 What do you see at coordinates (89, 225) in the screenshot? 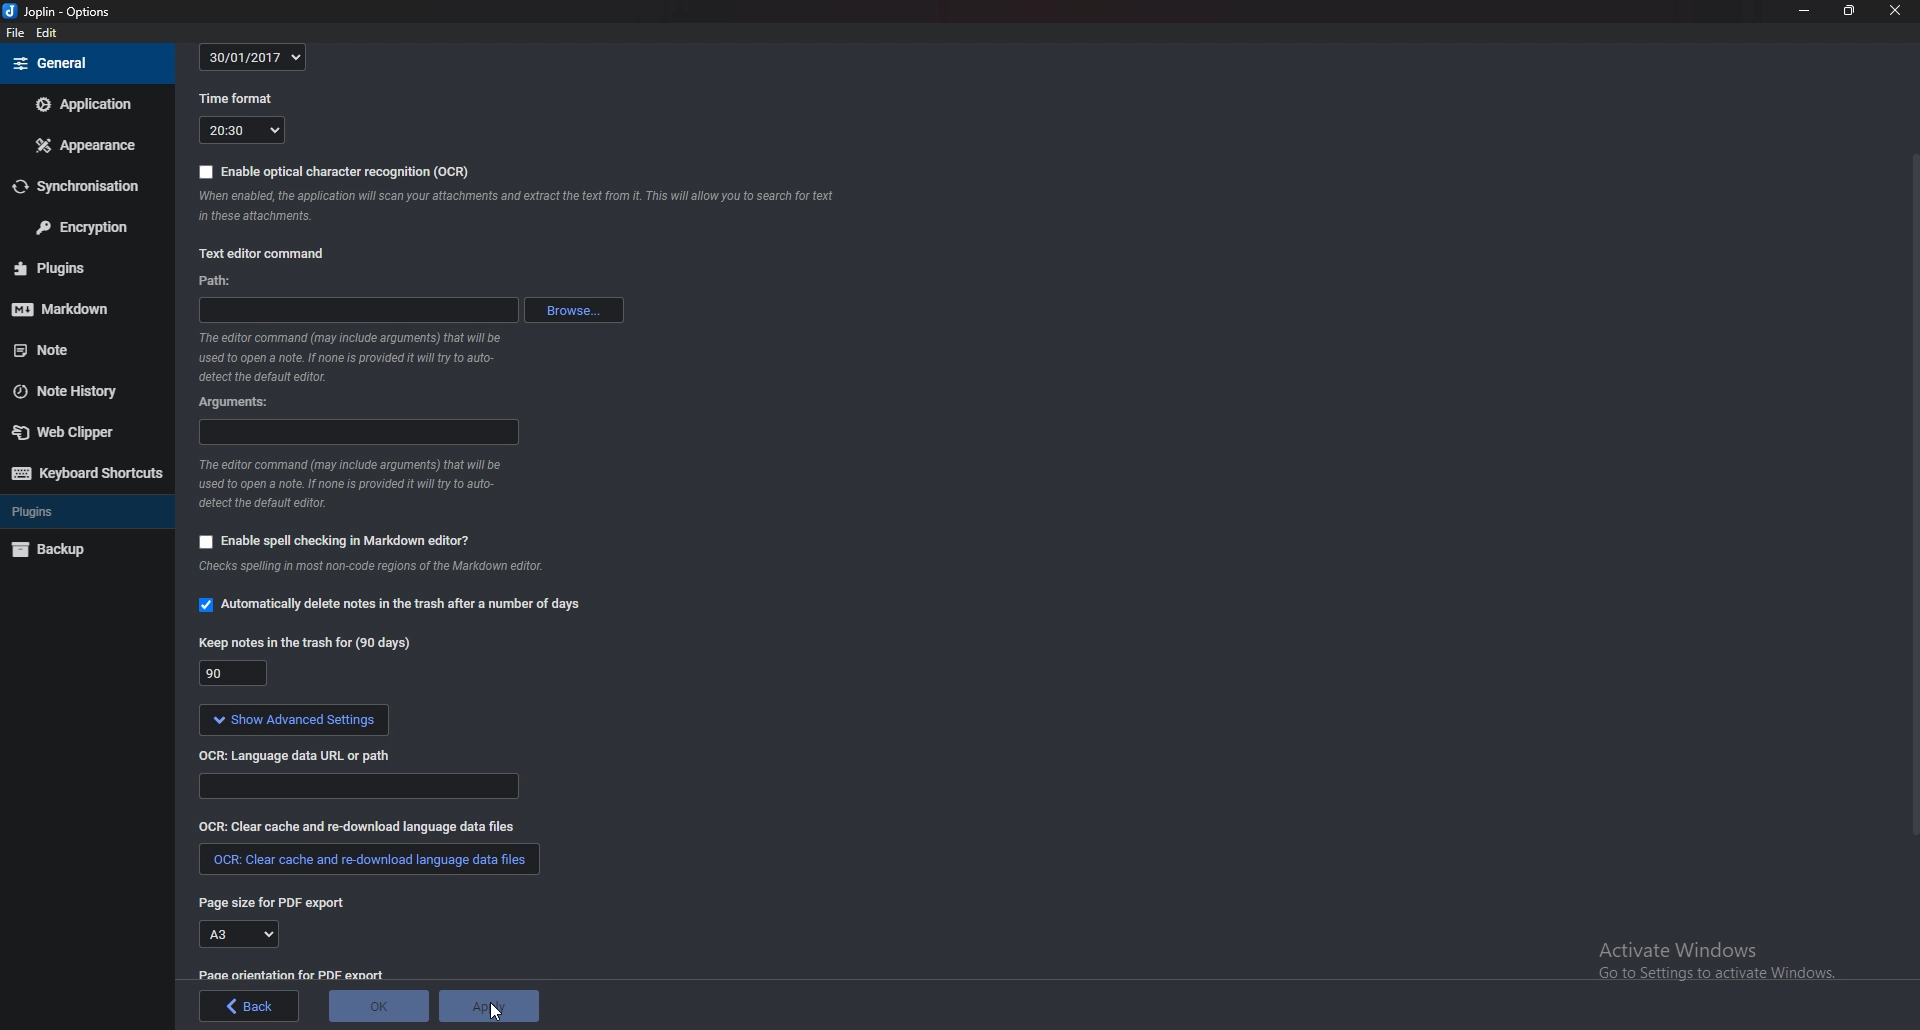
I see `Encryption` at bounding box center [89, 225].